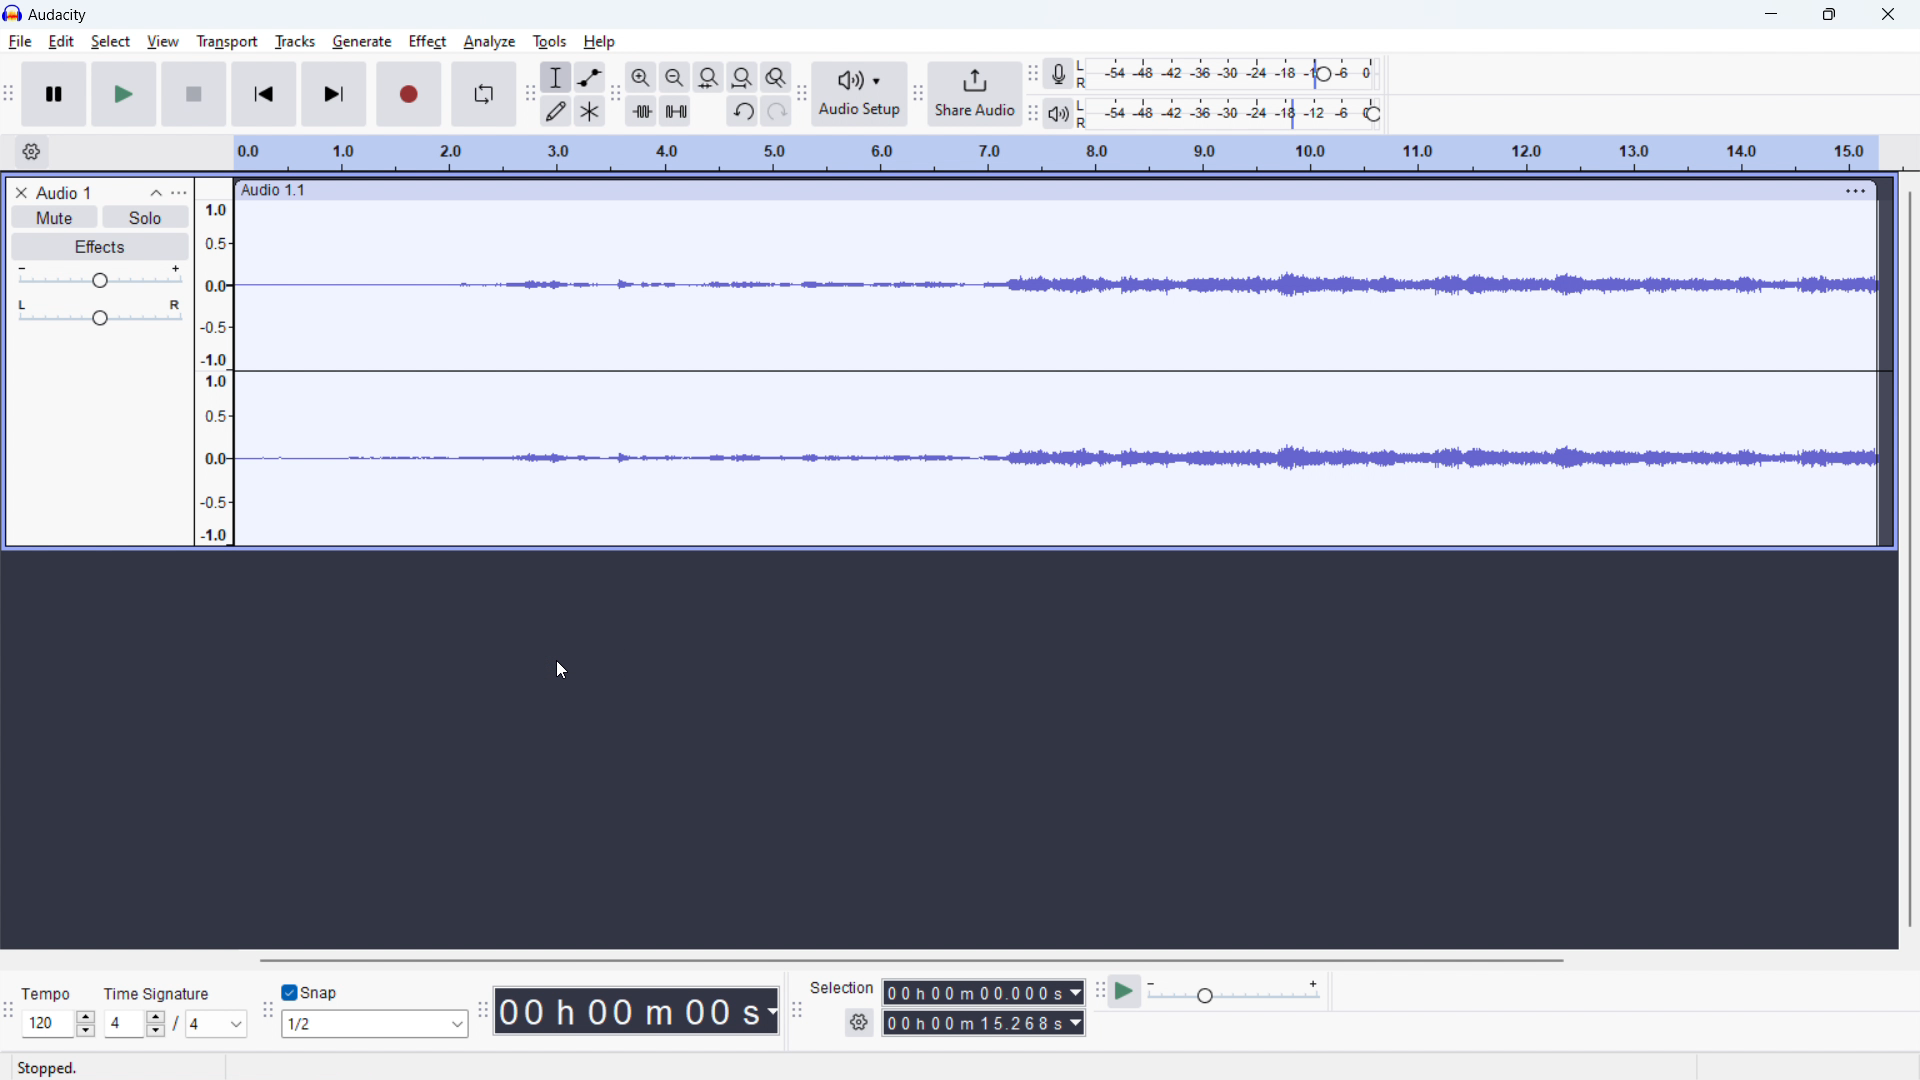 The width and height of the screenshot is (1920, 1080). What do you see at coordinates (54, 217) in the screenshot?
I see `mute` at bounding box center [54, 217].